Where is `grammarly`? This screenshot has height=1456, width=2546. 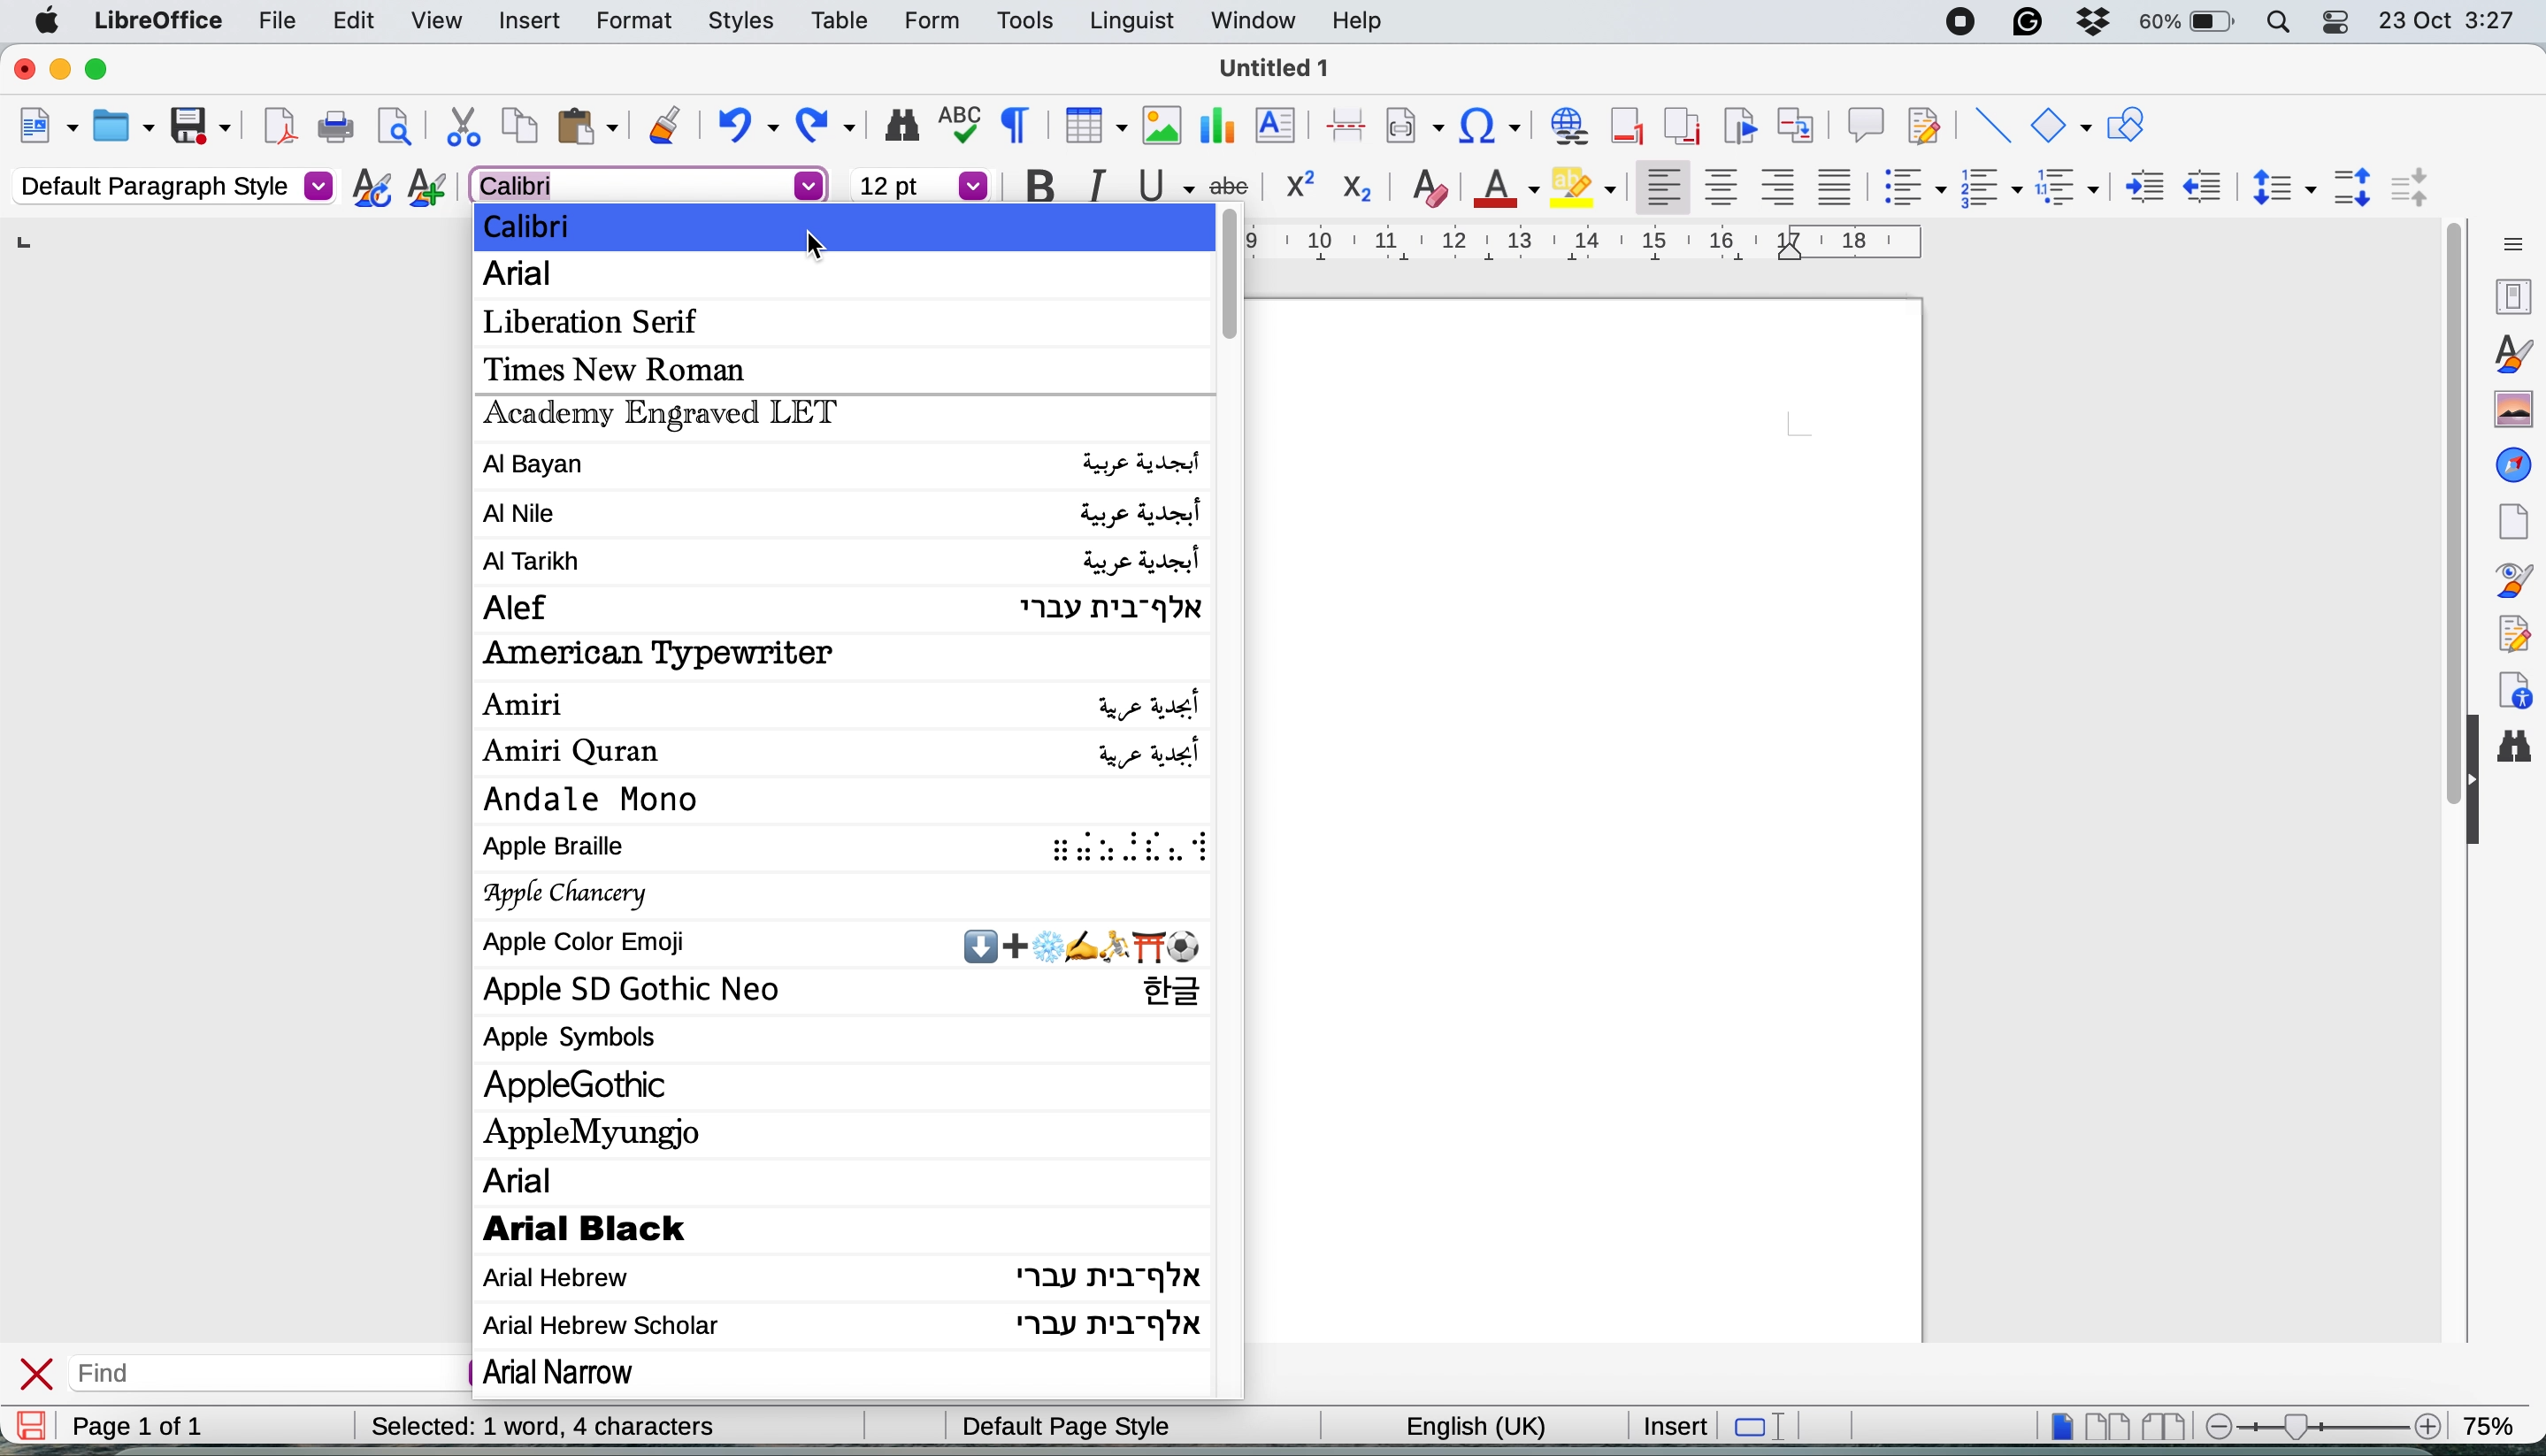
grammarly is located at coordinates (2024, 24).